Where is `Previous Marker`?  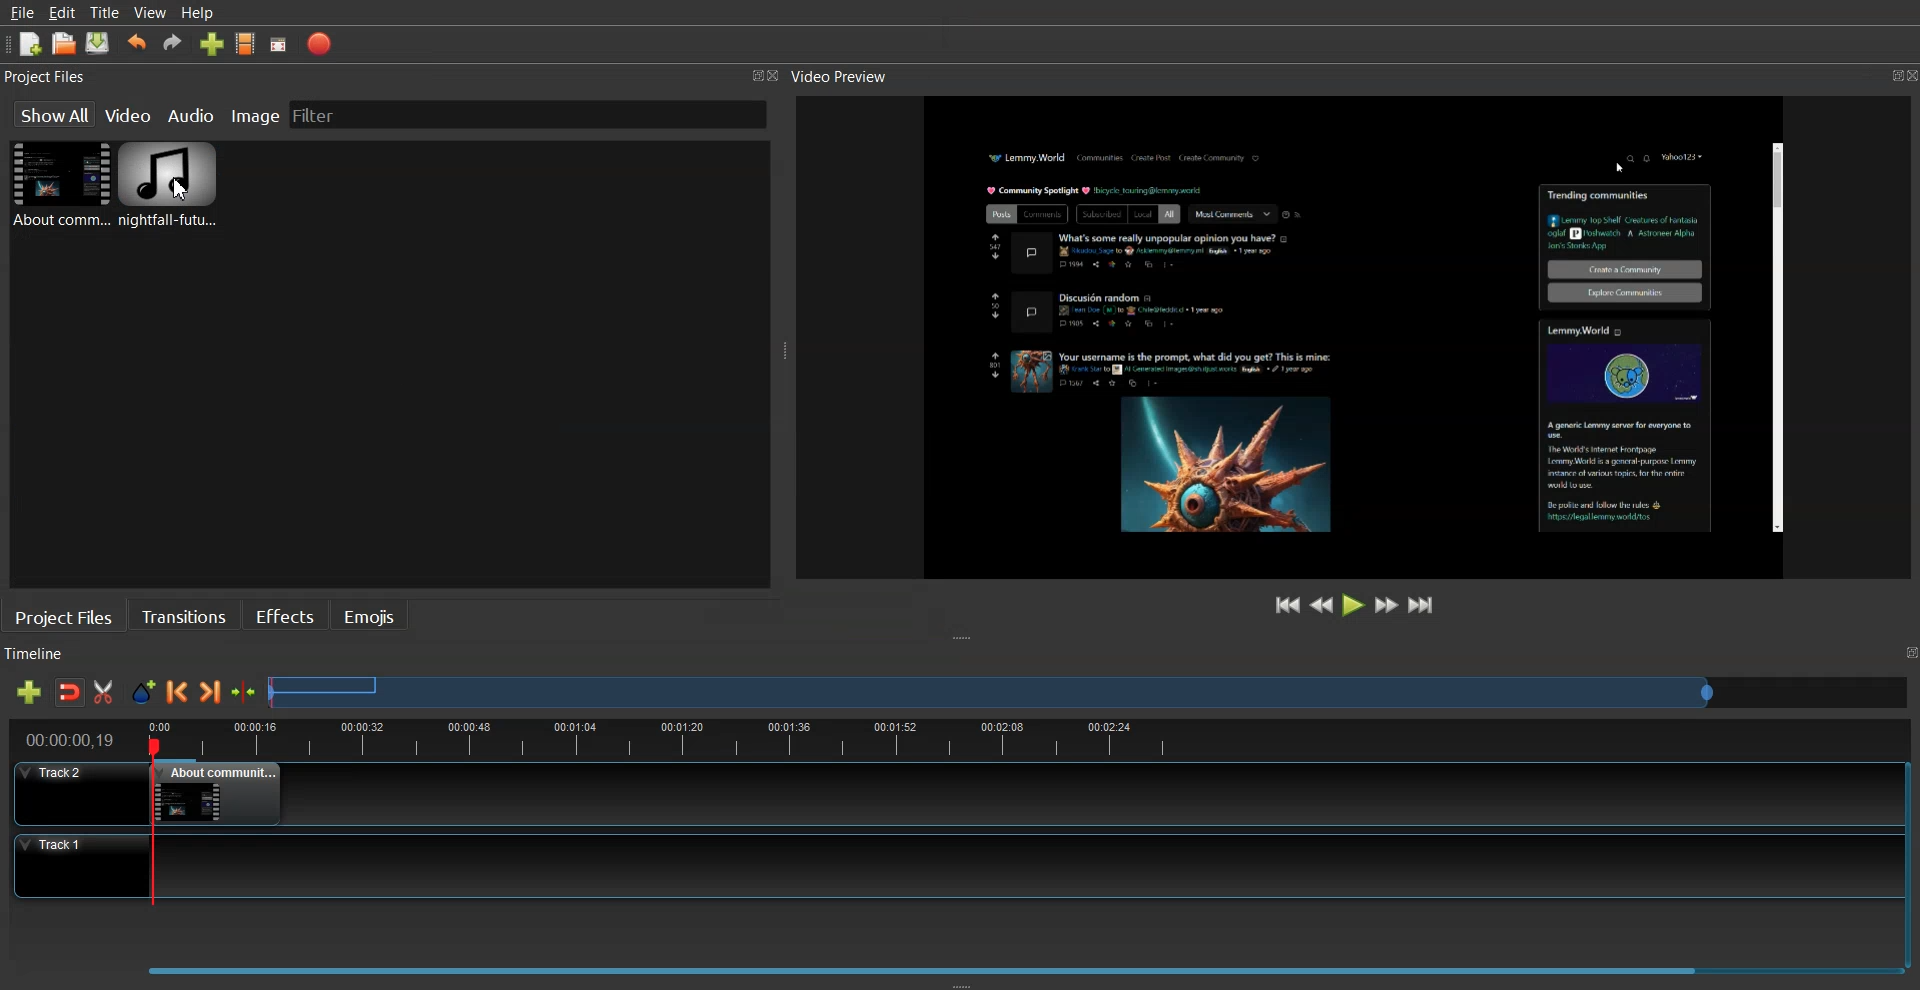
Previous Marker is located at coordinates (177, 691).